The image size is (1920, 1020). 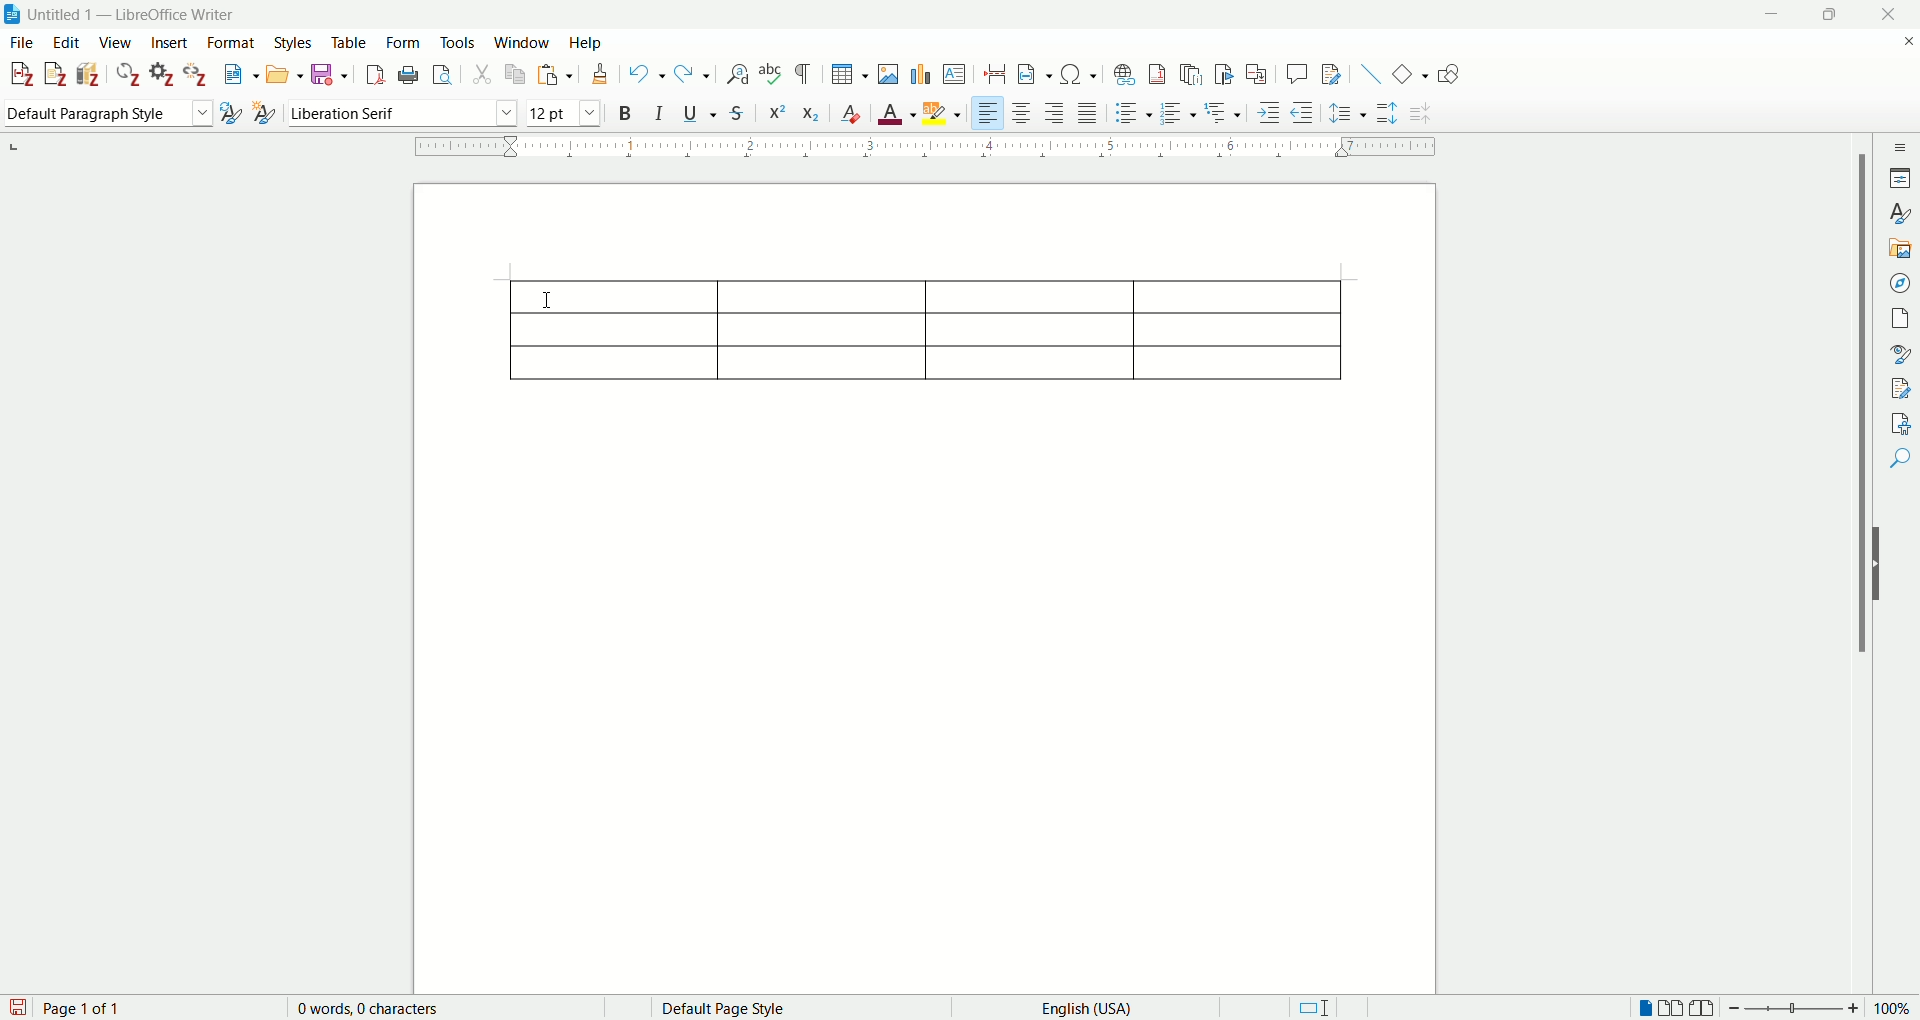 What do you see at coordinates (1898, 389) in the screenshot?
I see `manage changes` at bounding box center [1898, 389].